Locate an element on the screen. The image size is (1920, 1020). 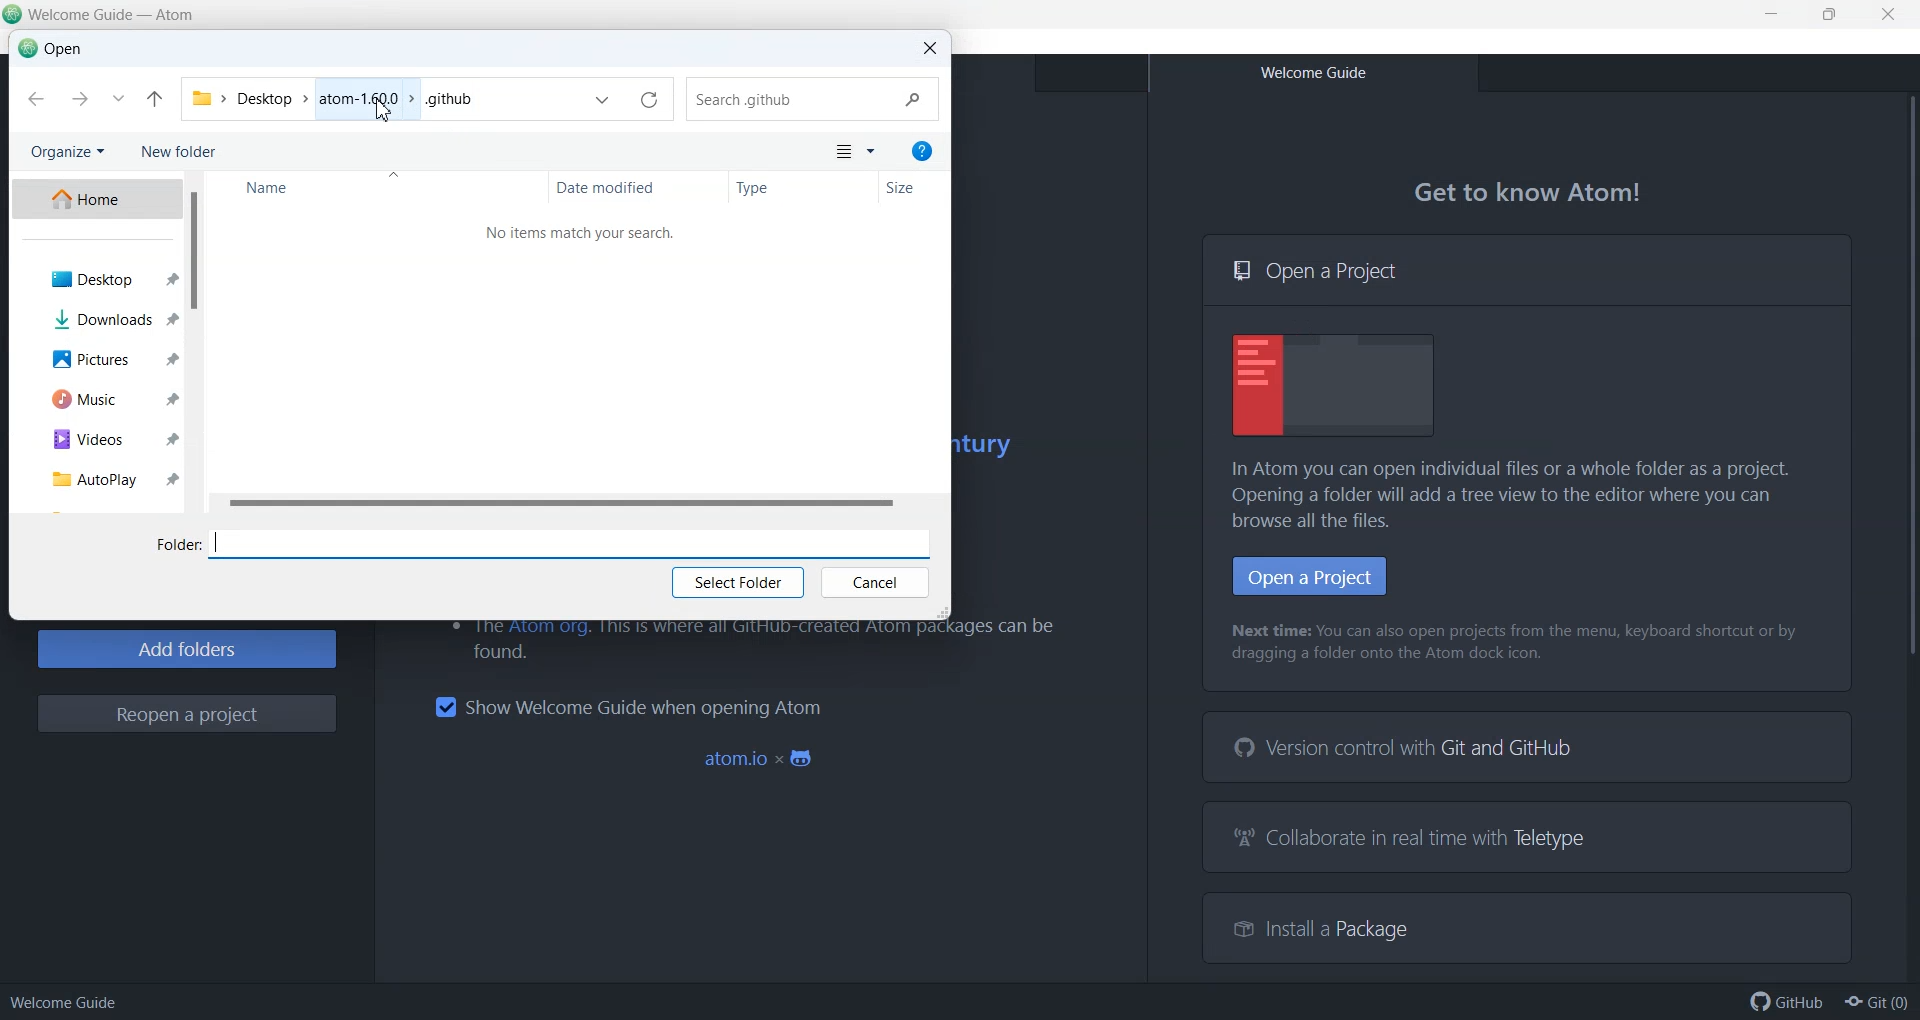
Up to atom-1.60.0 file is located at coordinates (155, 100).